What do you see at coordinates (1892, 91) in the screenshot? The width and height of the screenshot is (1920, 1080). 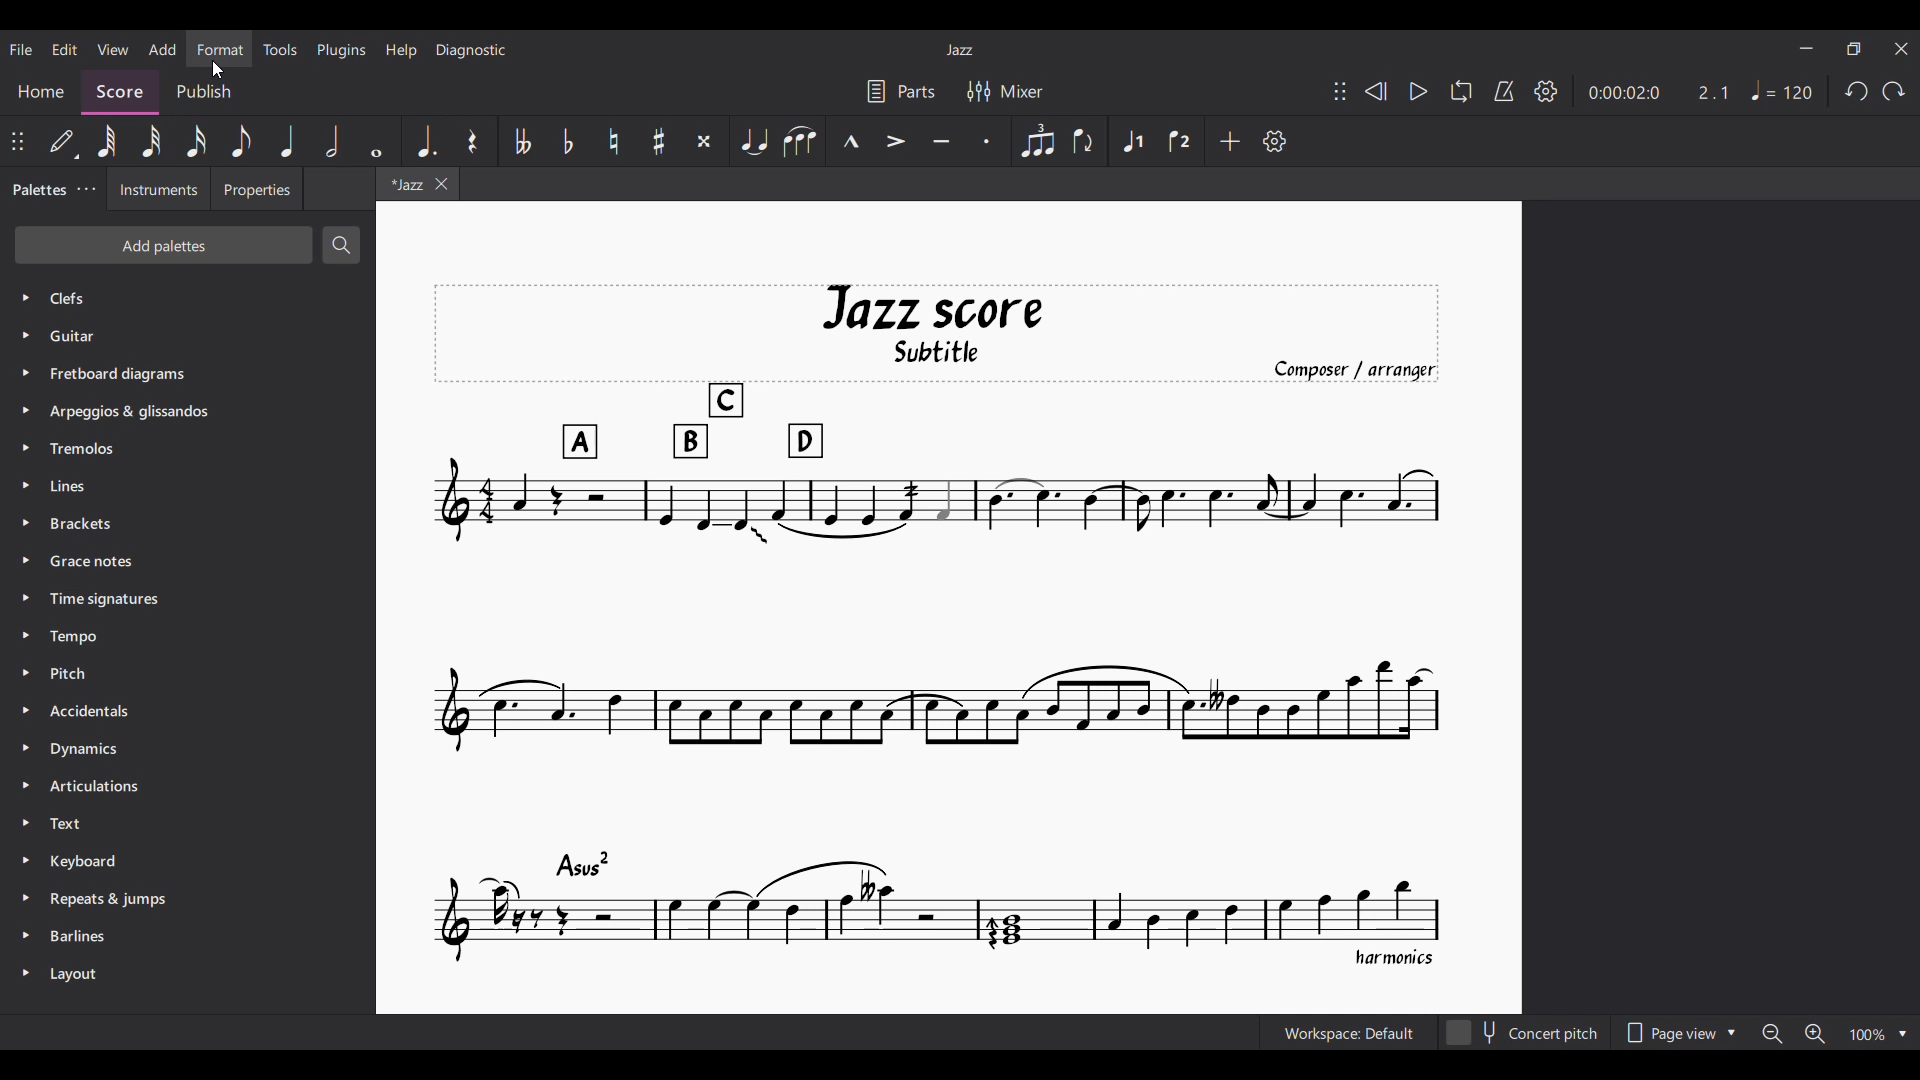 I see `Redo` at bounding box center [1892, 91].